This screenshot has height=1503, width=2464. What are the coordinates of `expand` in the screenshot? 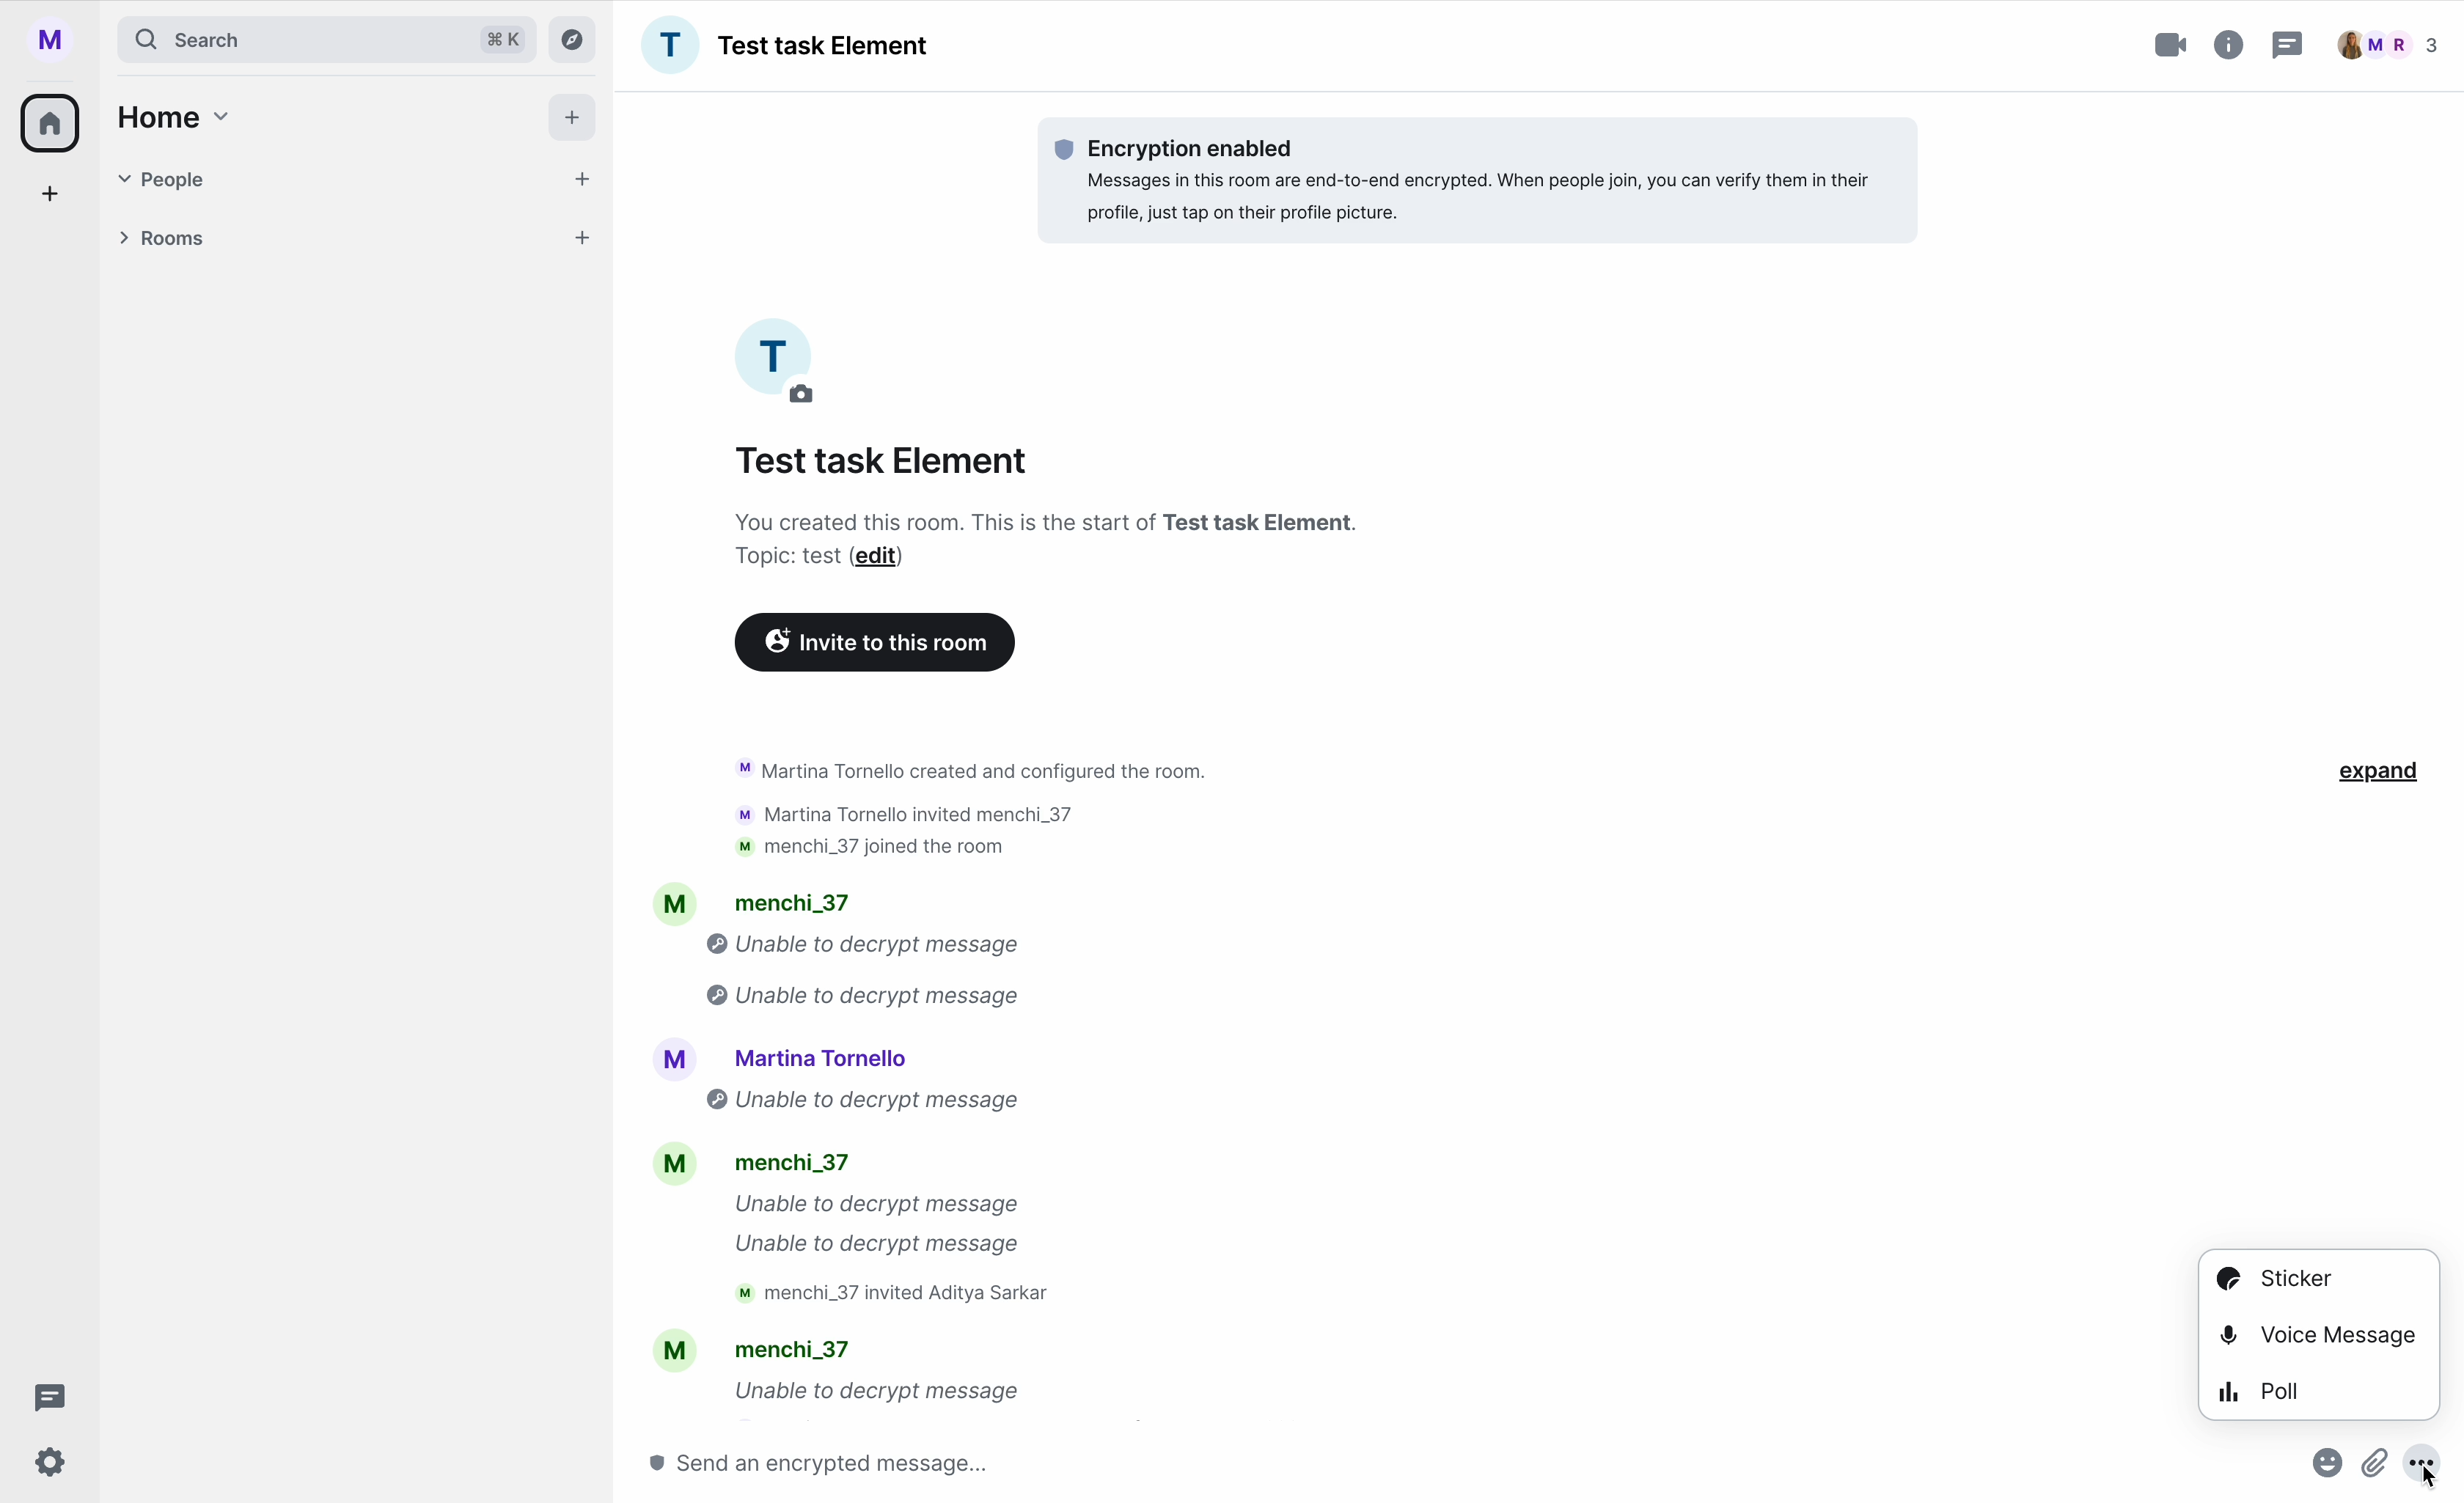 It's located at (2382, 773).